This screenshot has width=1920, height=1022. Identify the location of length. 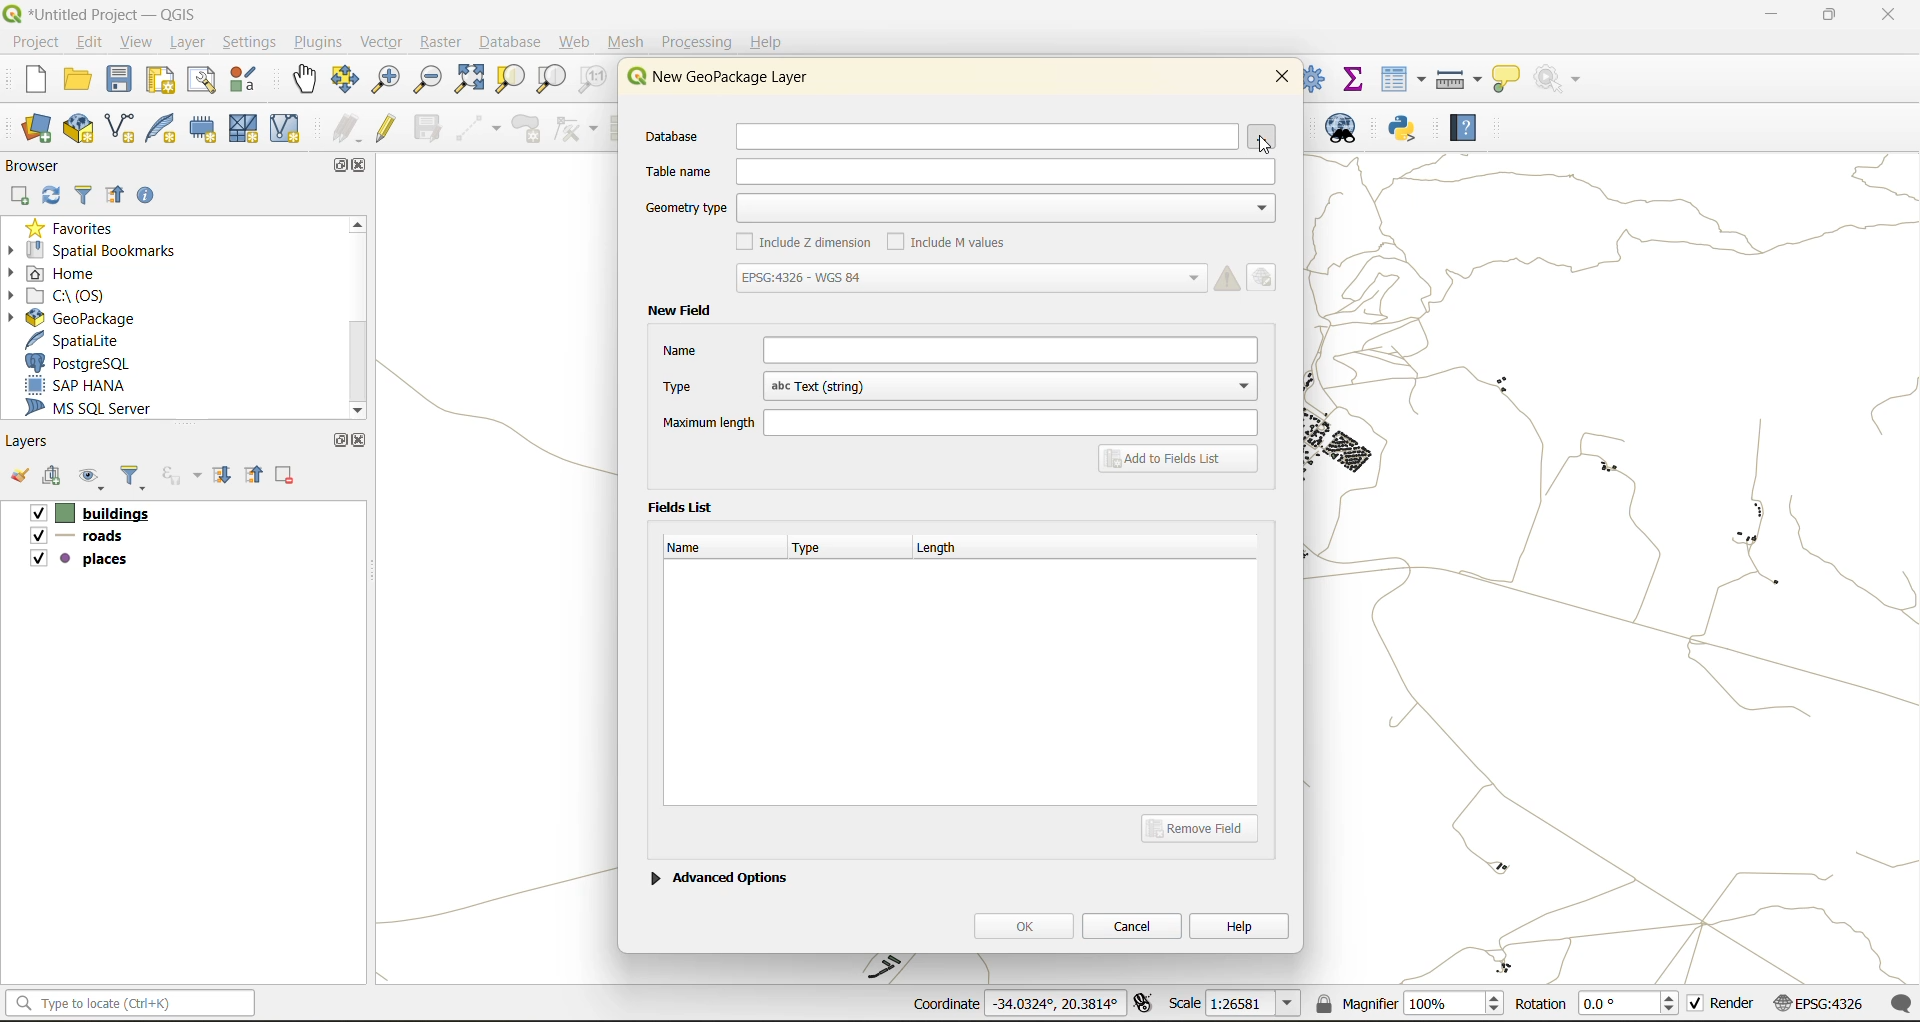
(947, 545).